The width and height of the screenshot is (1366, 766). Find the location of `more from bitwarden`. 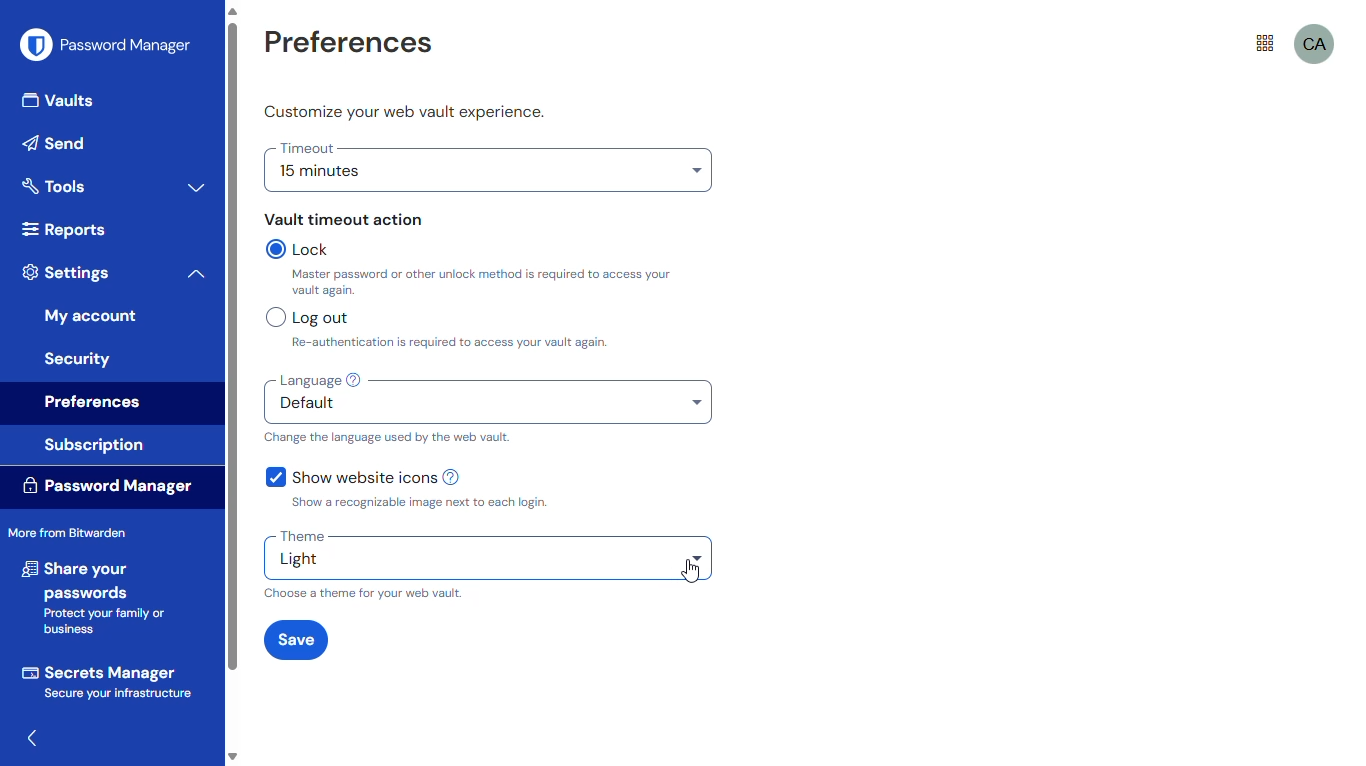

more from bitwarden is located at coordinates (67, 531).